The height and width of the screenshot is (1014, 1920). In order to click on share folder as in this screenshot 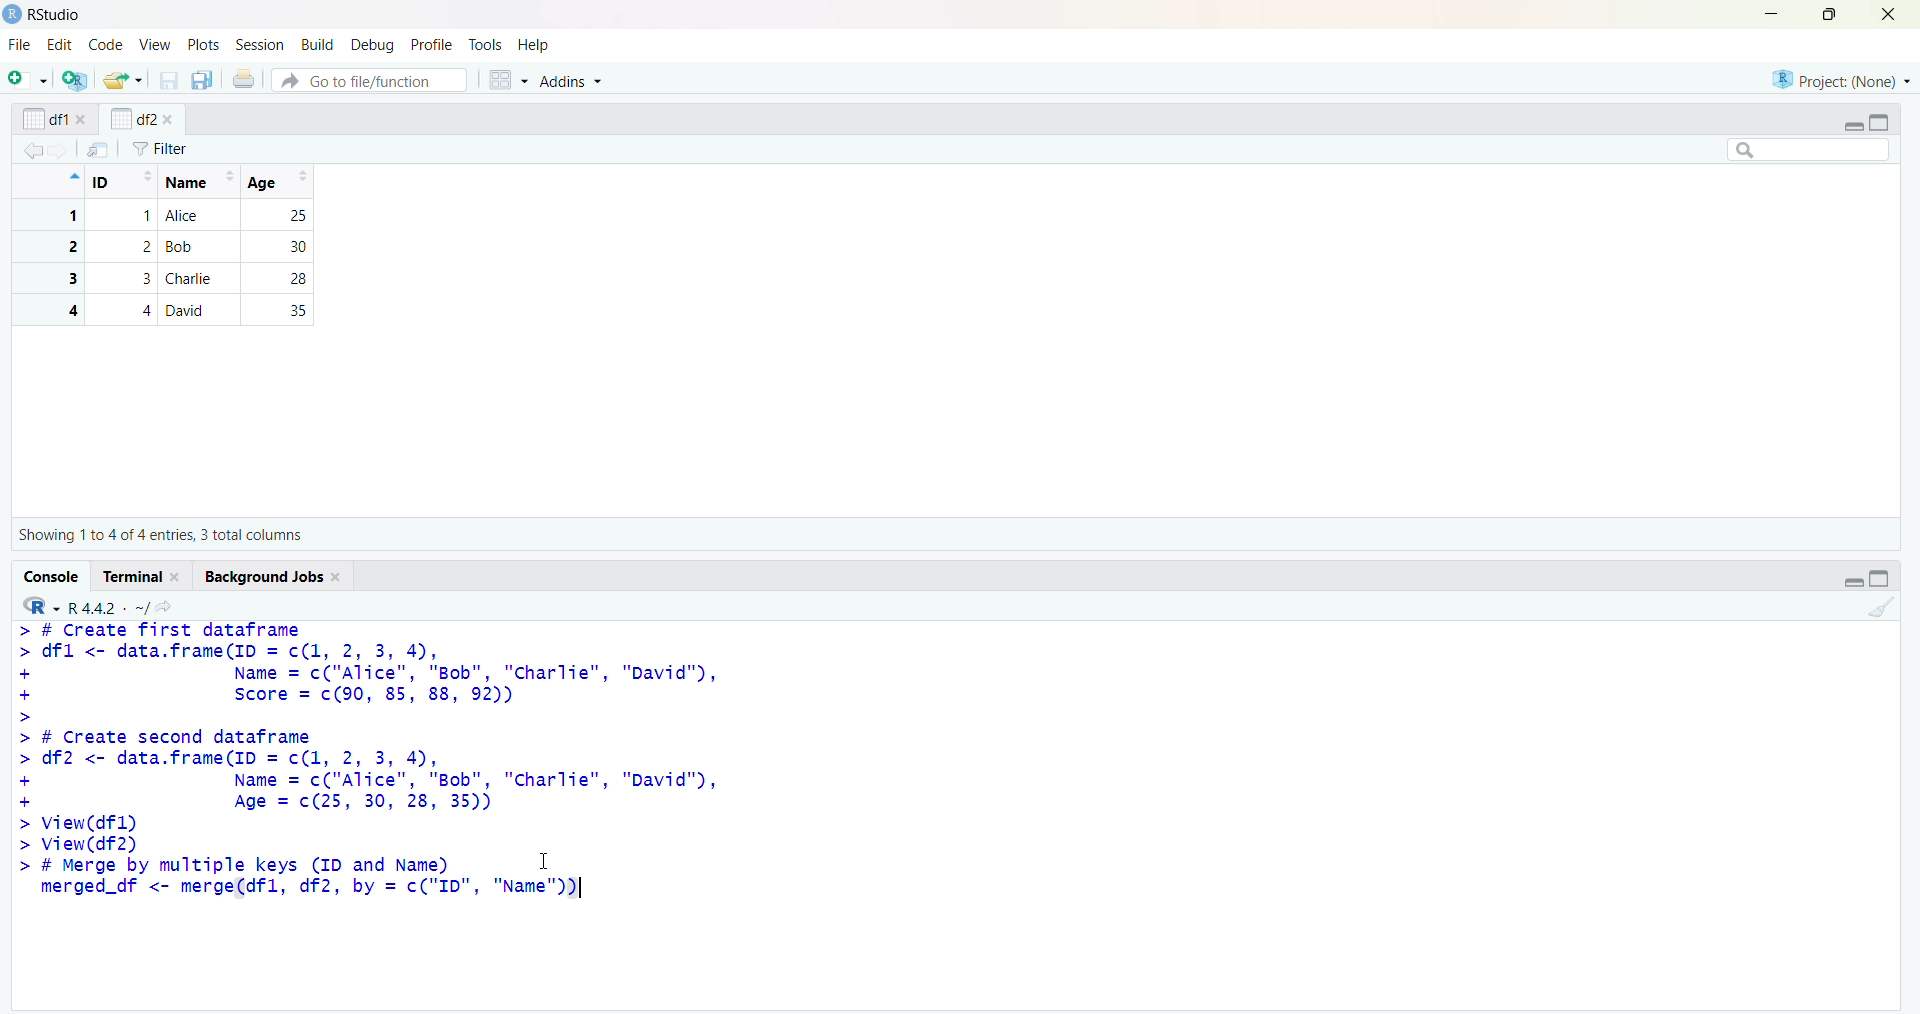, I will do `click(124, 80)`.